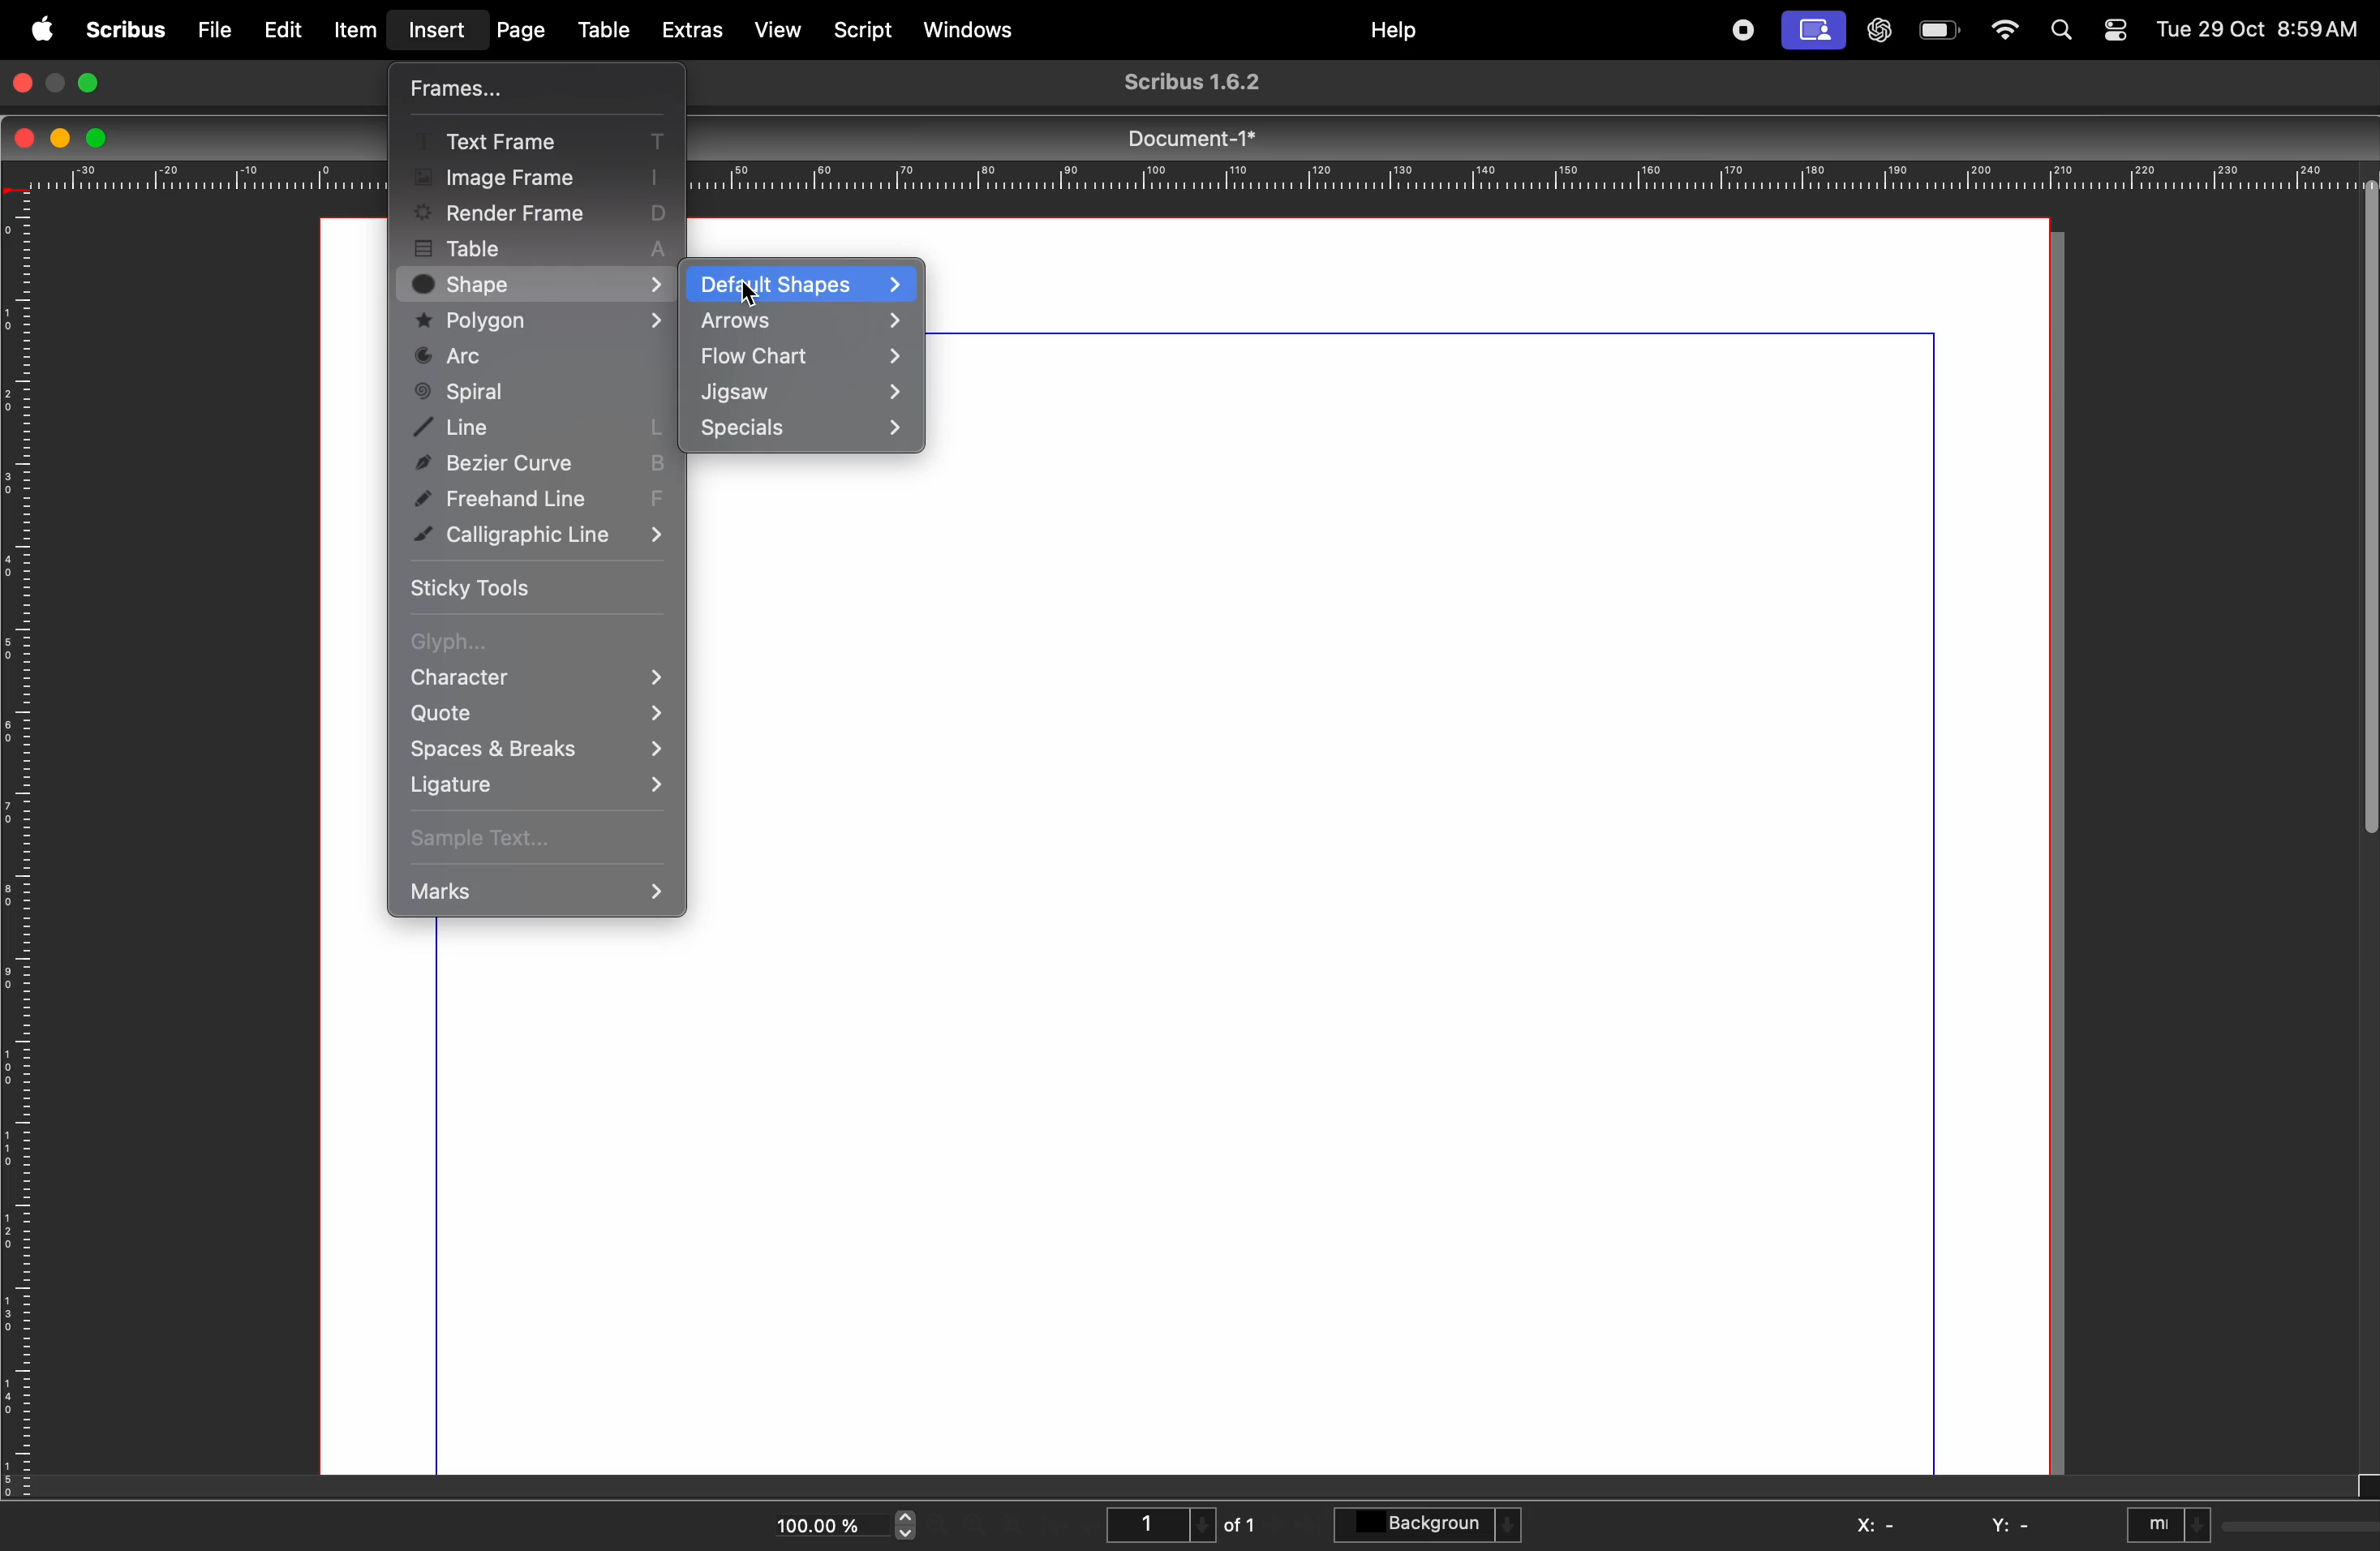  What do you see at coordinates (1741, 30) in the screenshot?
I see `record` at bounding box center [1741, 30].